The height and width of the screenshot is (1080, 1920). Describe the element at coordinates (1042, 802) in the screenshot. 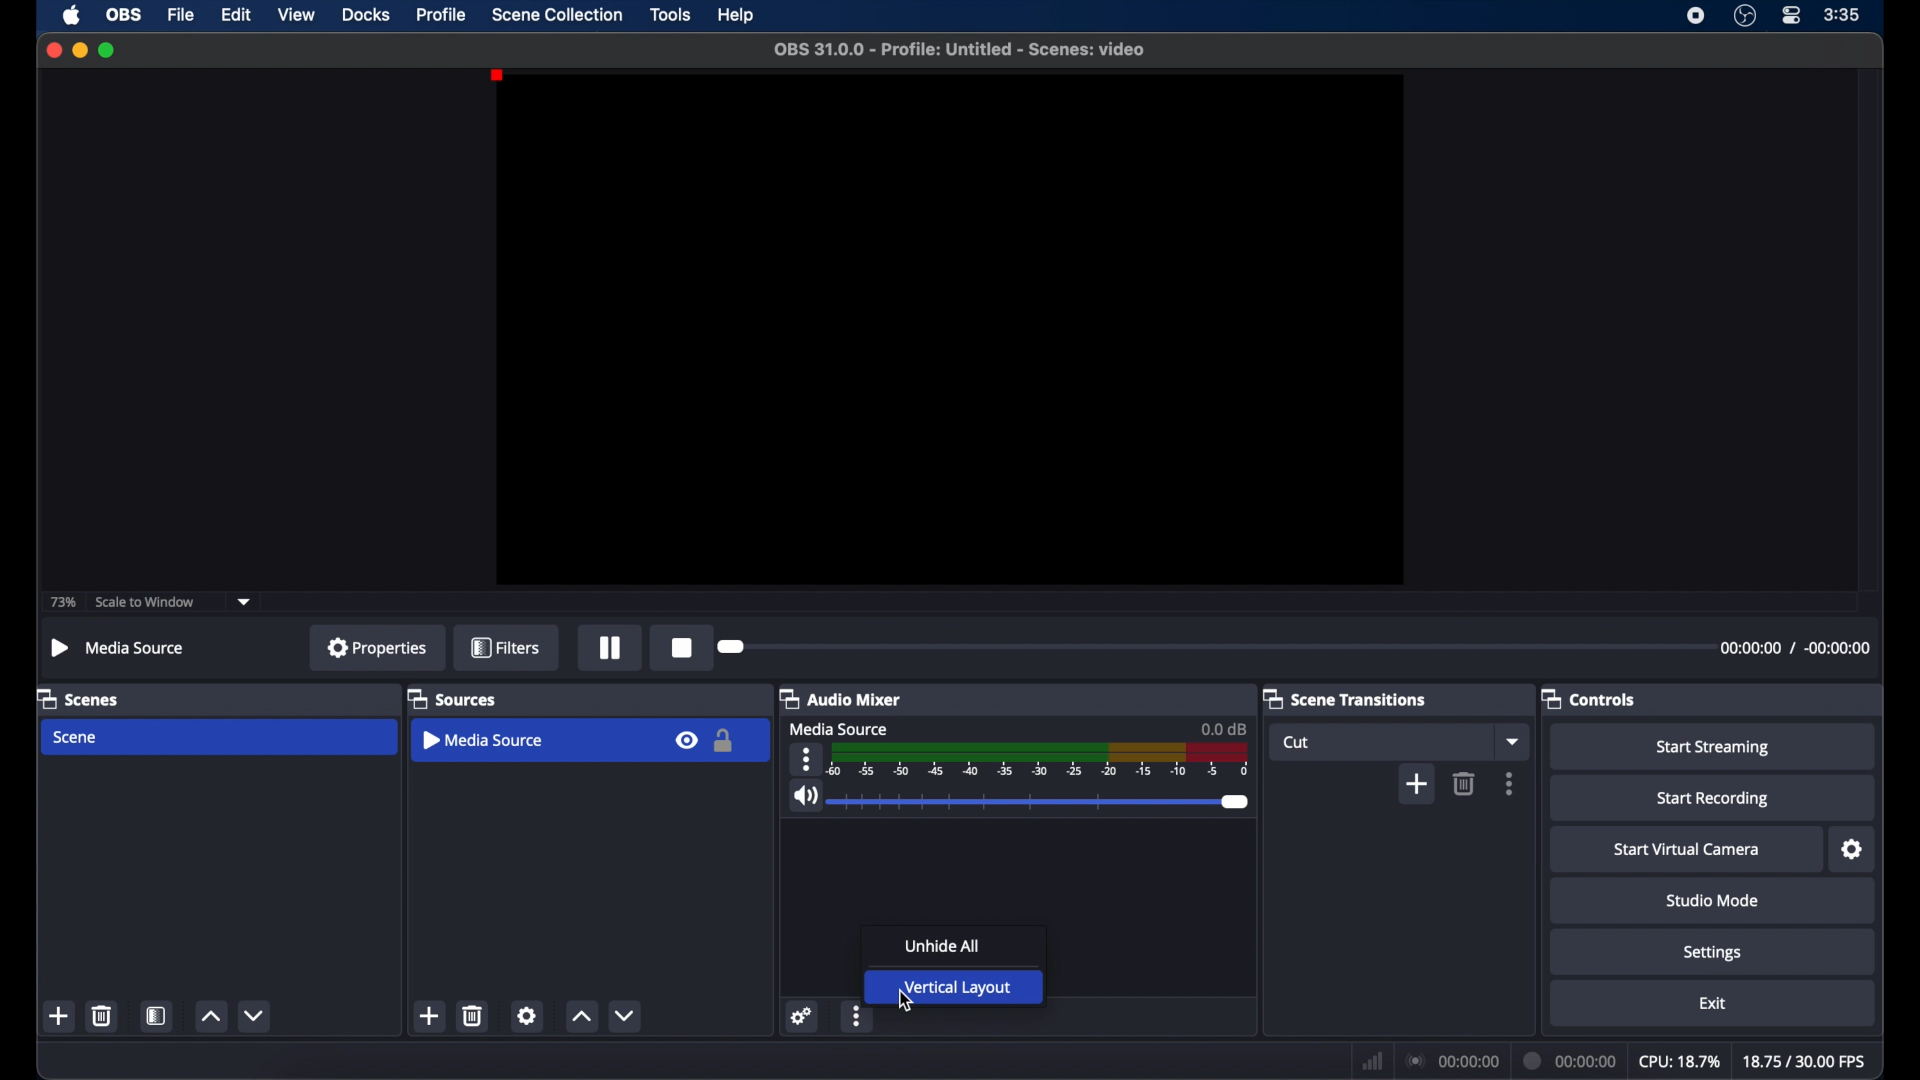

I see `slider` at that location.